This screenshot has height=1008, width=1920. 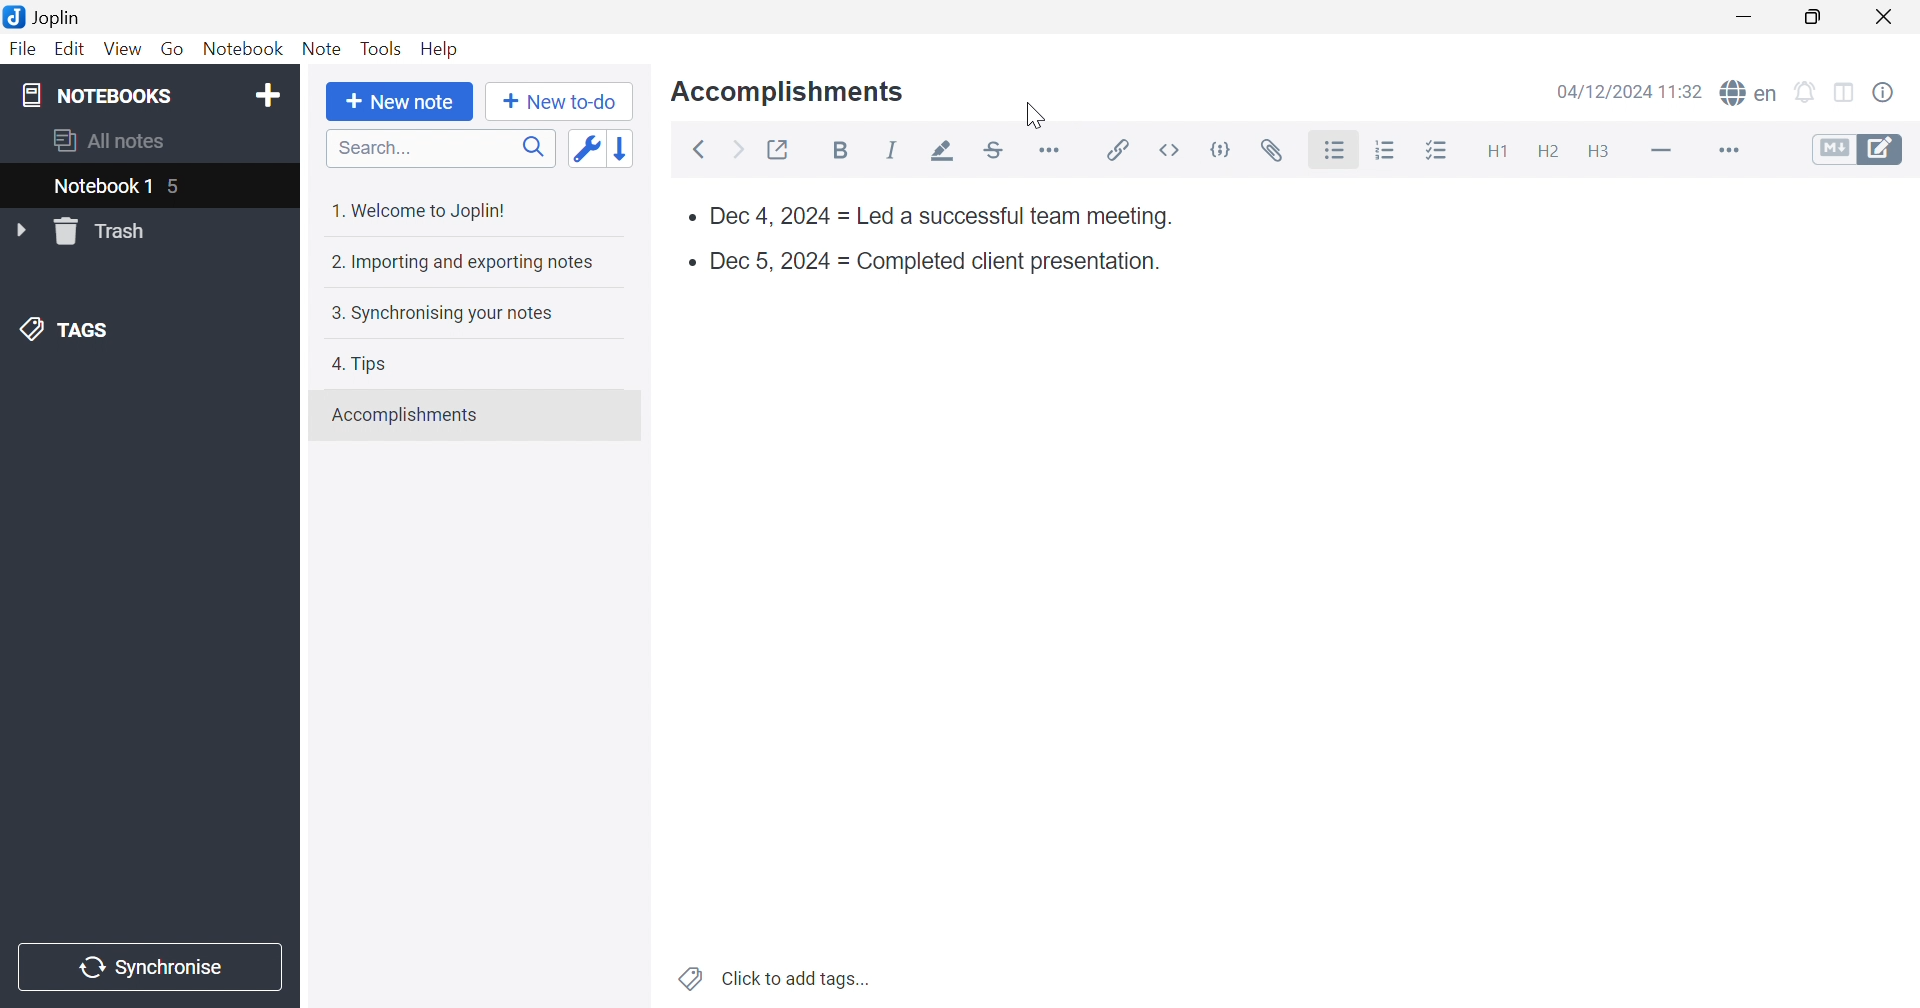 I want to click on Italic, so click(x=897, y=150).